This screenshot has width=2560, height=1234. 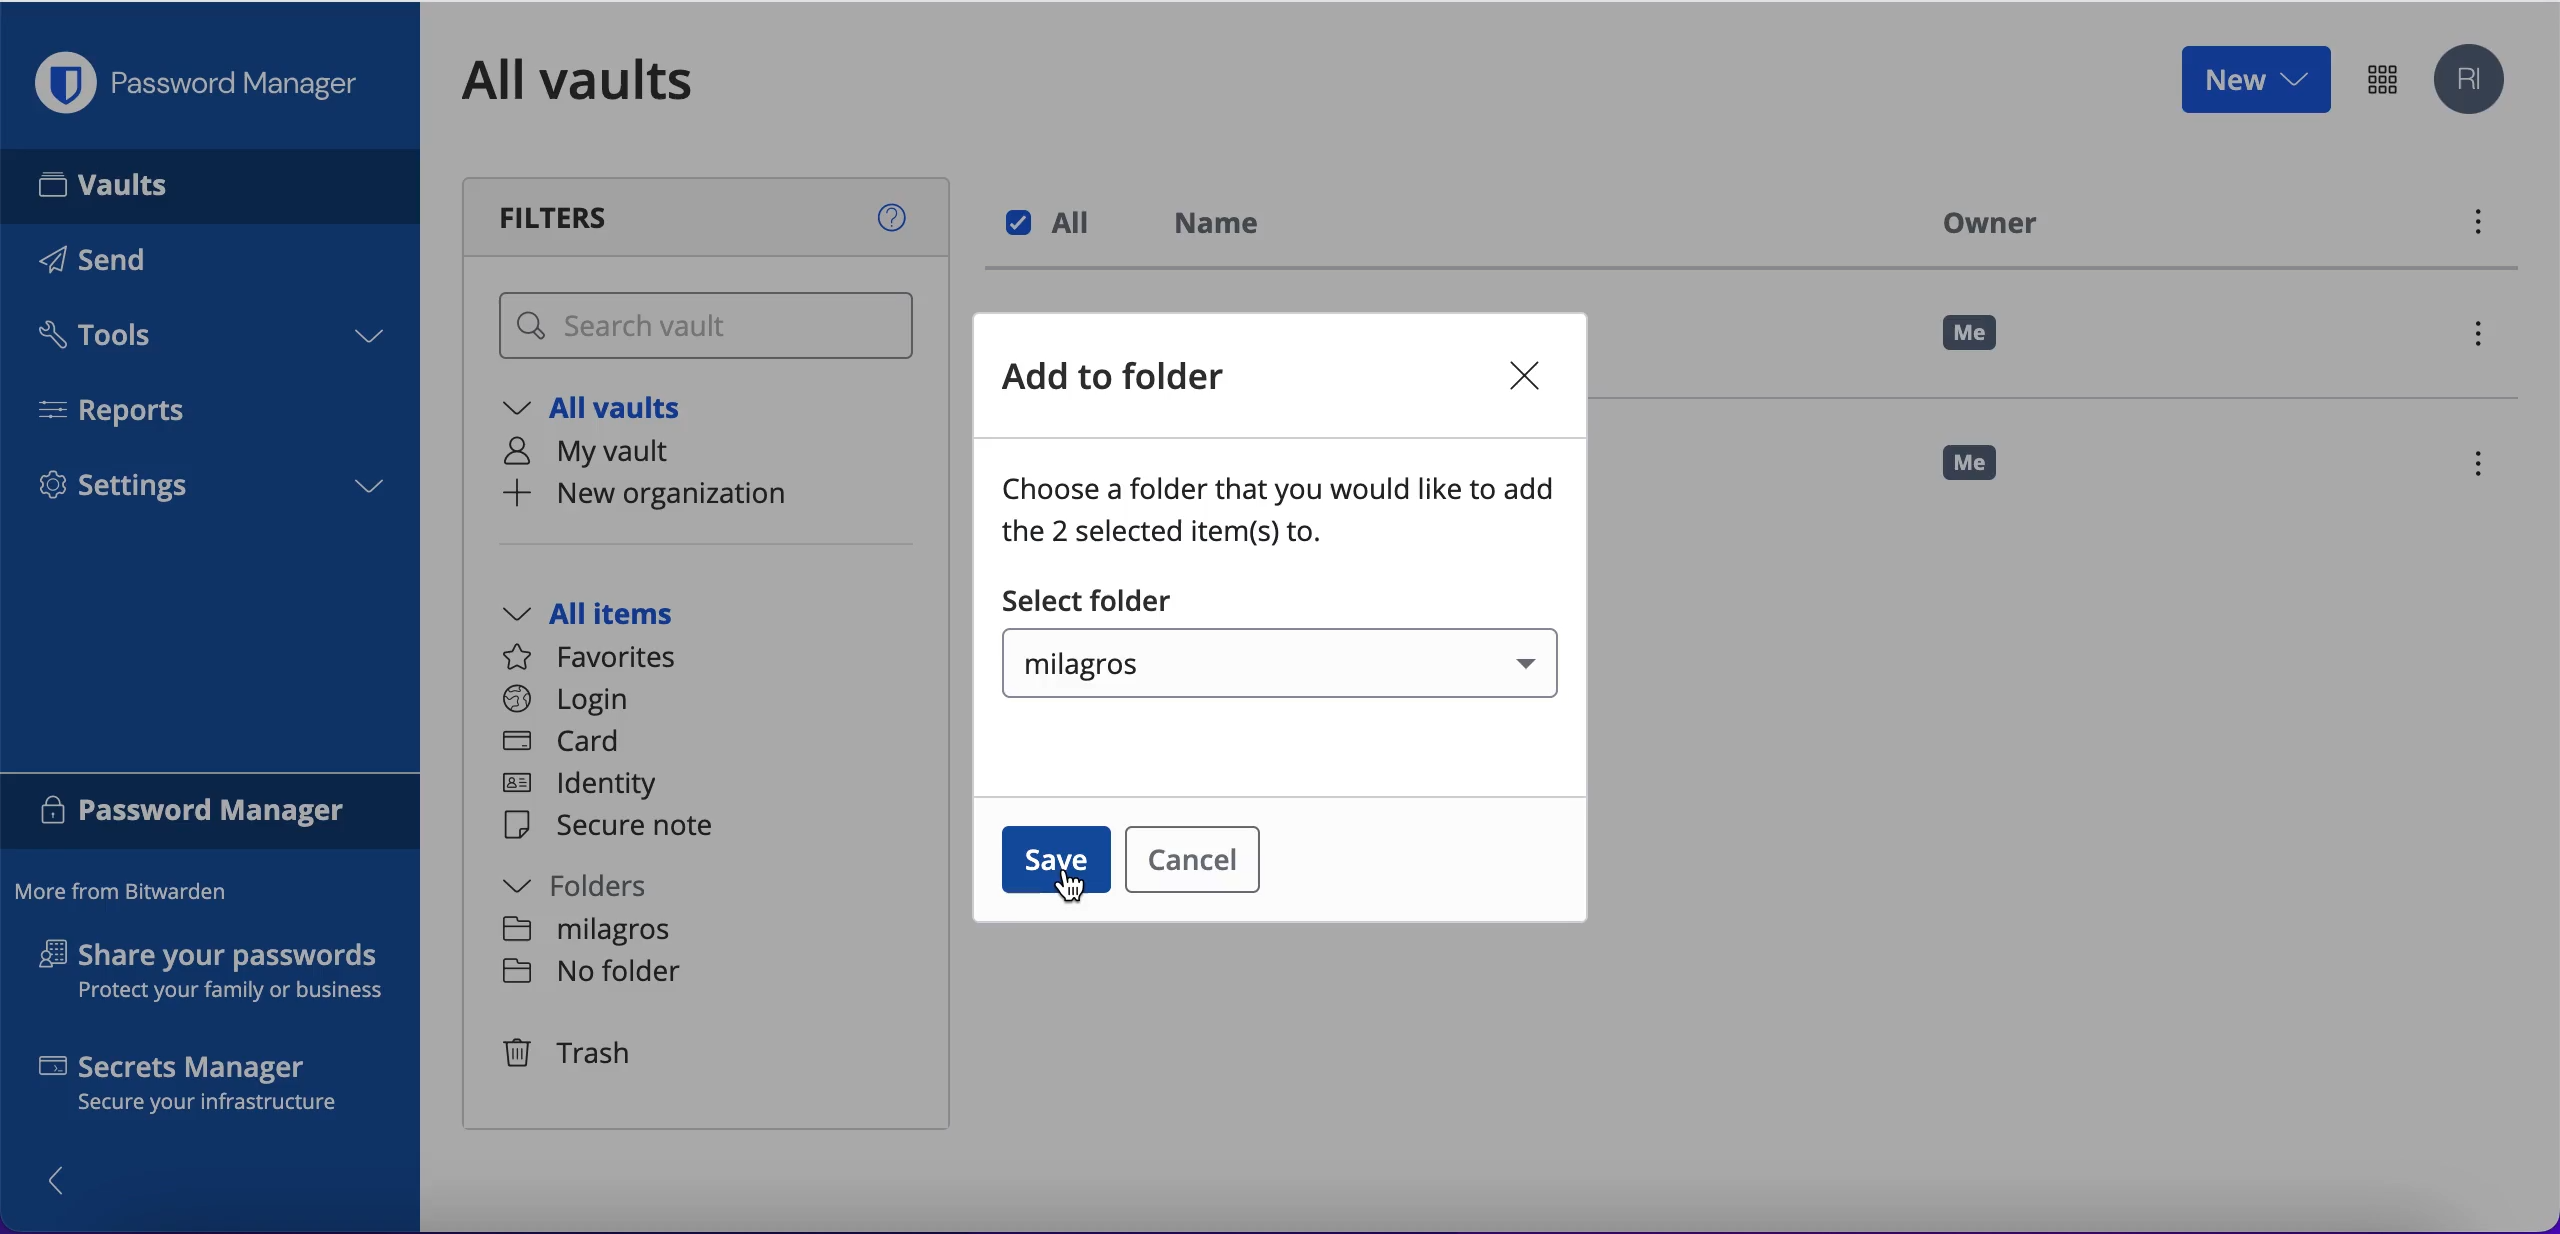 I want to click on more from bitwarden, so click(x=131, y=893).